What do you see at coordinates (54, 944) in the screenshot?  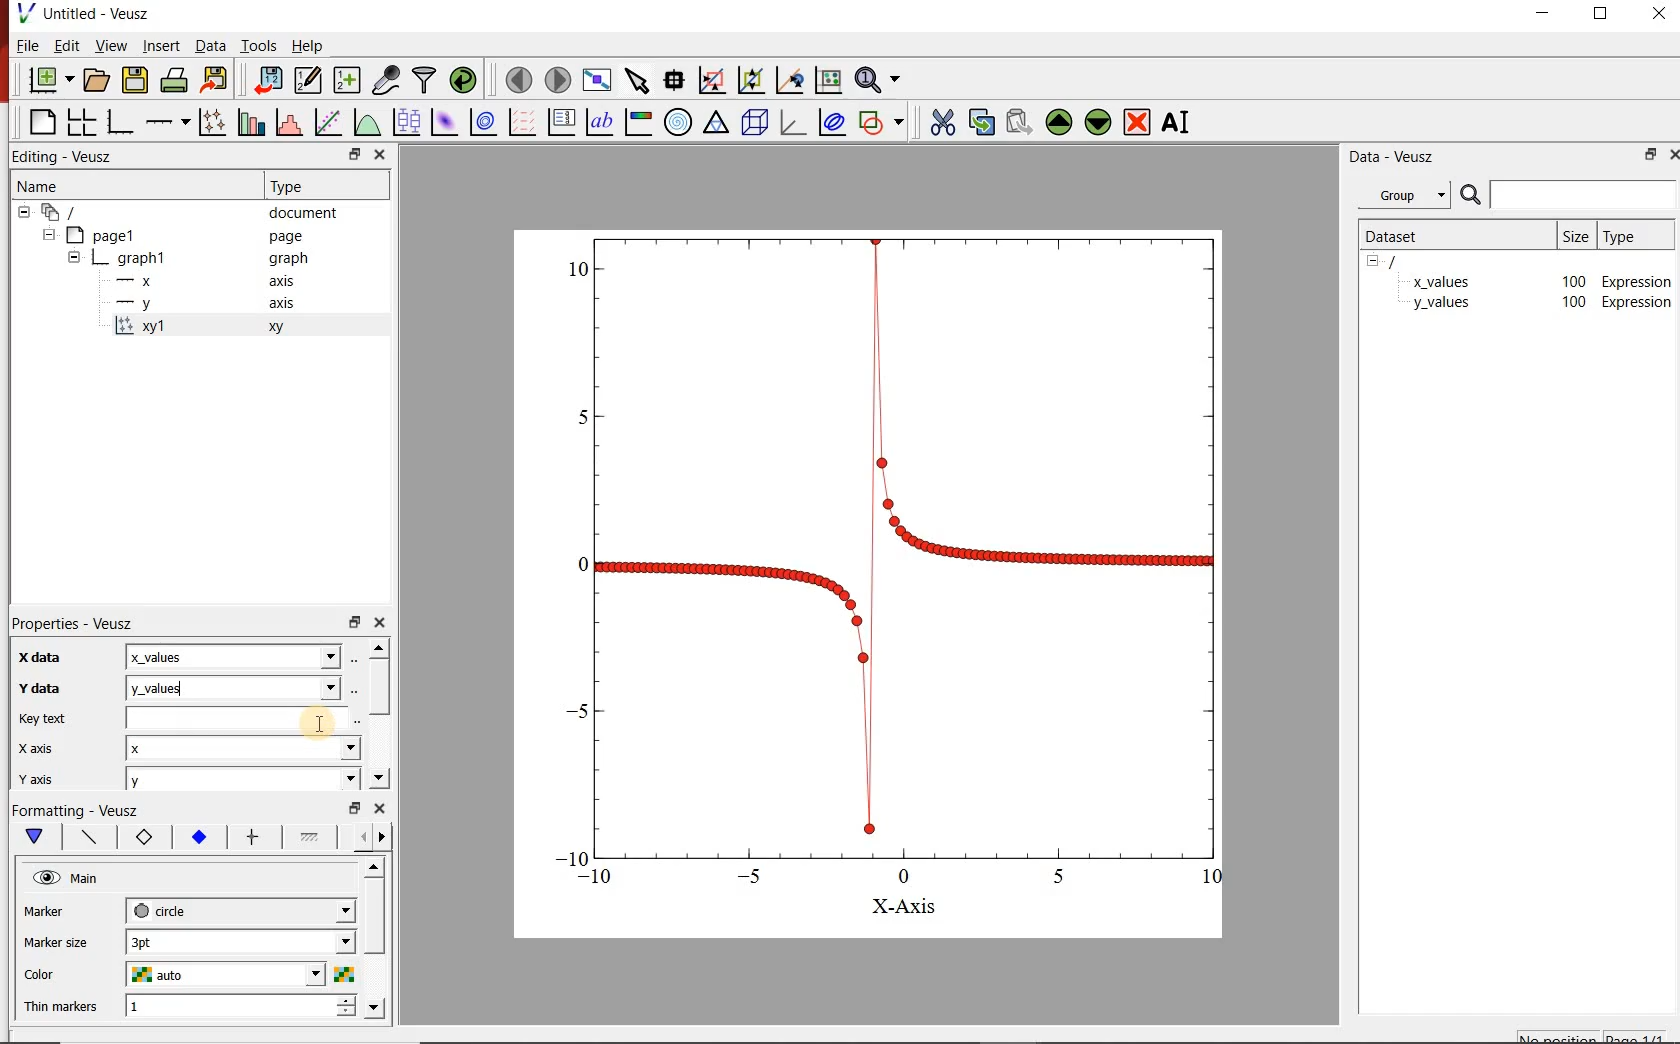 I see `Marker size` at bounding box center [54, 944].